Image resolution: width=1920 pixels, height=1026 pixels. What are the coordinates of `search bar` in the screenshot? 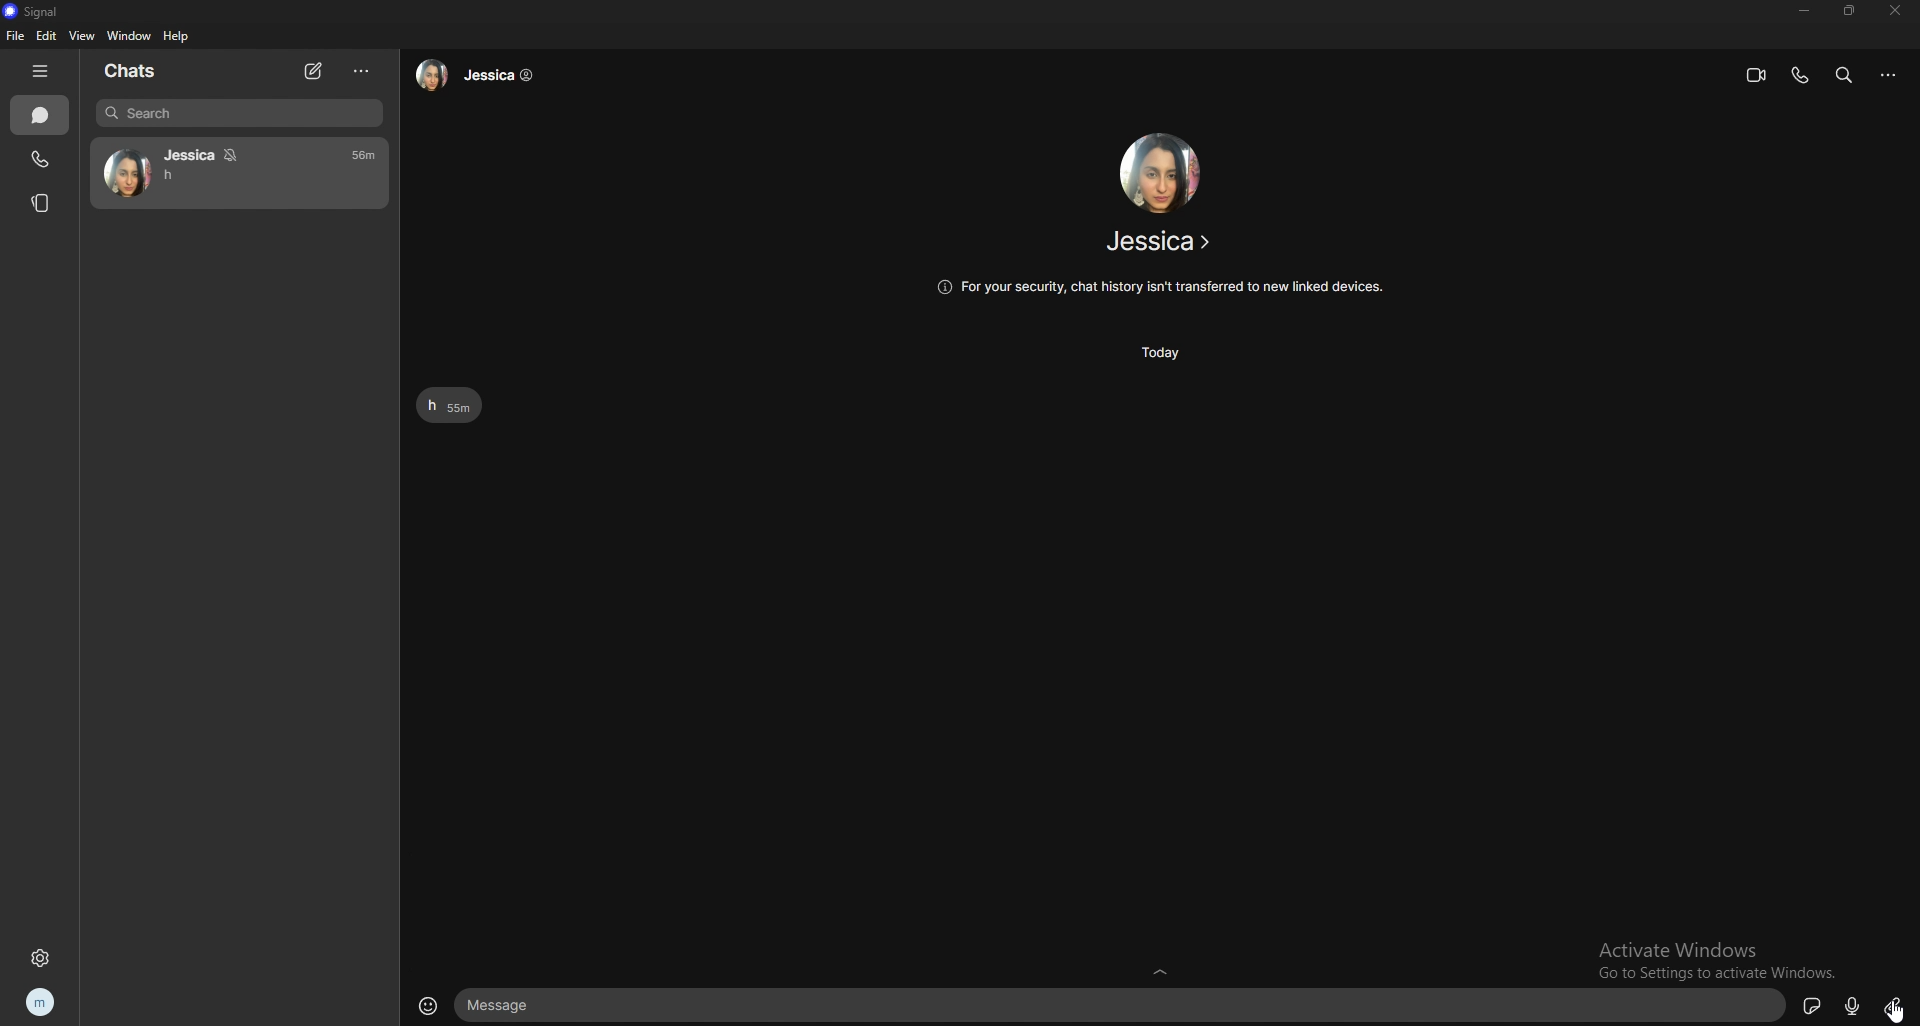 It's located at (240, 114).